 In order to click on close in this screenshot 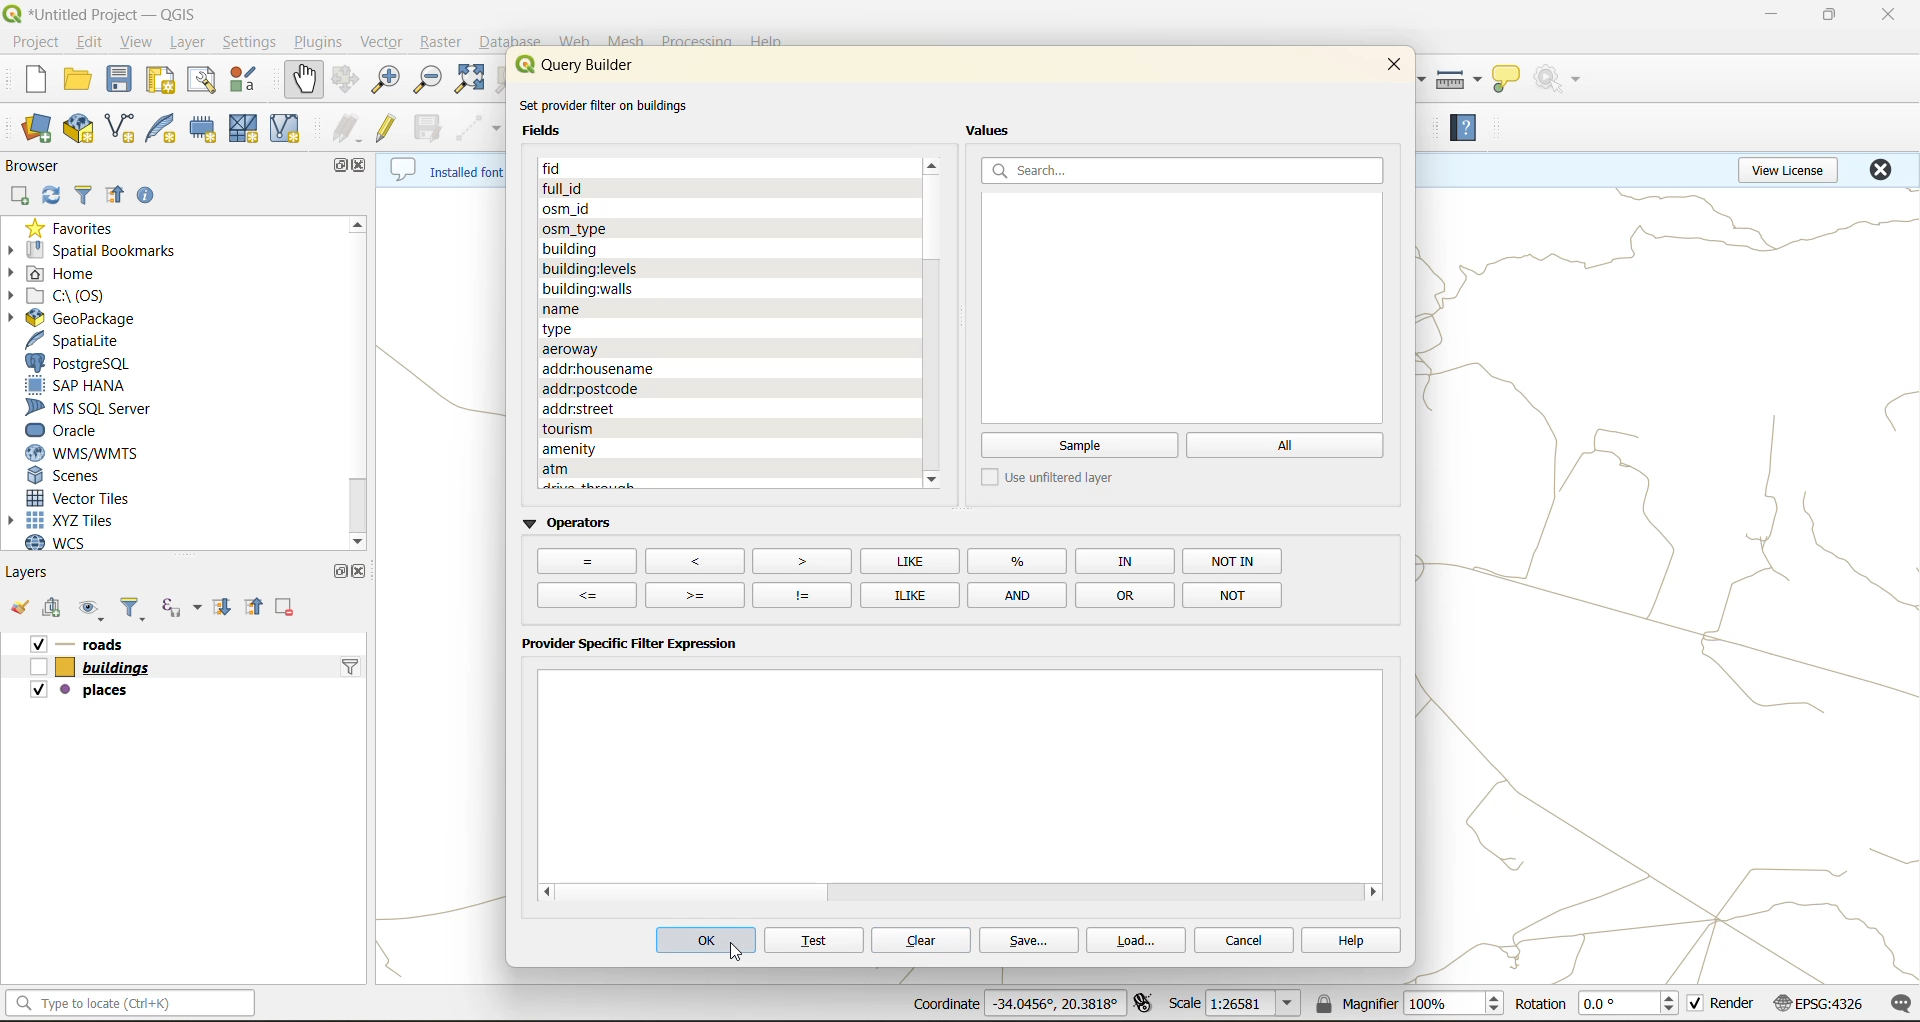, I will do `click(1389, 70)`.